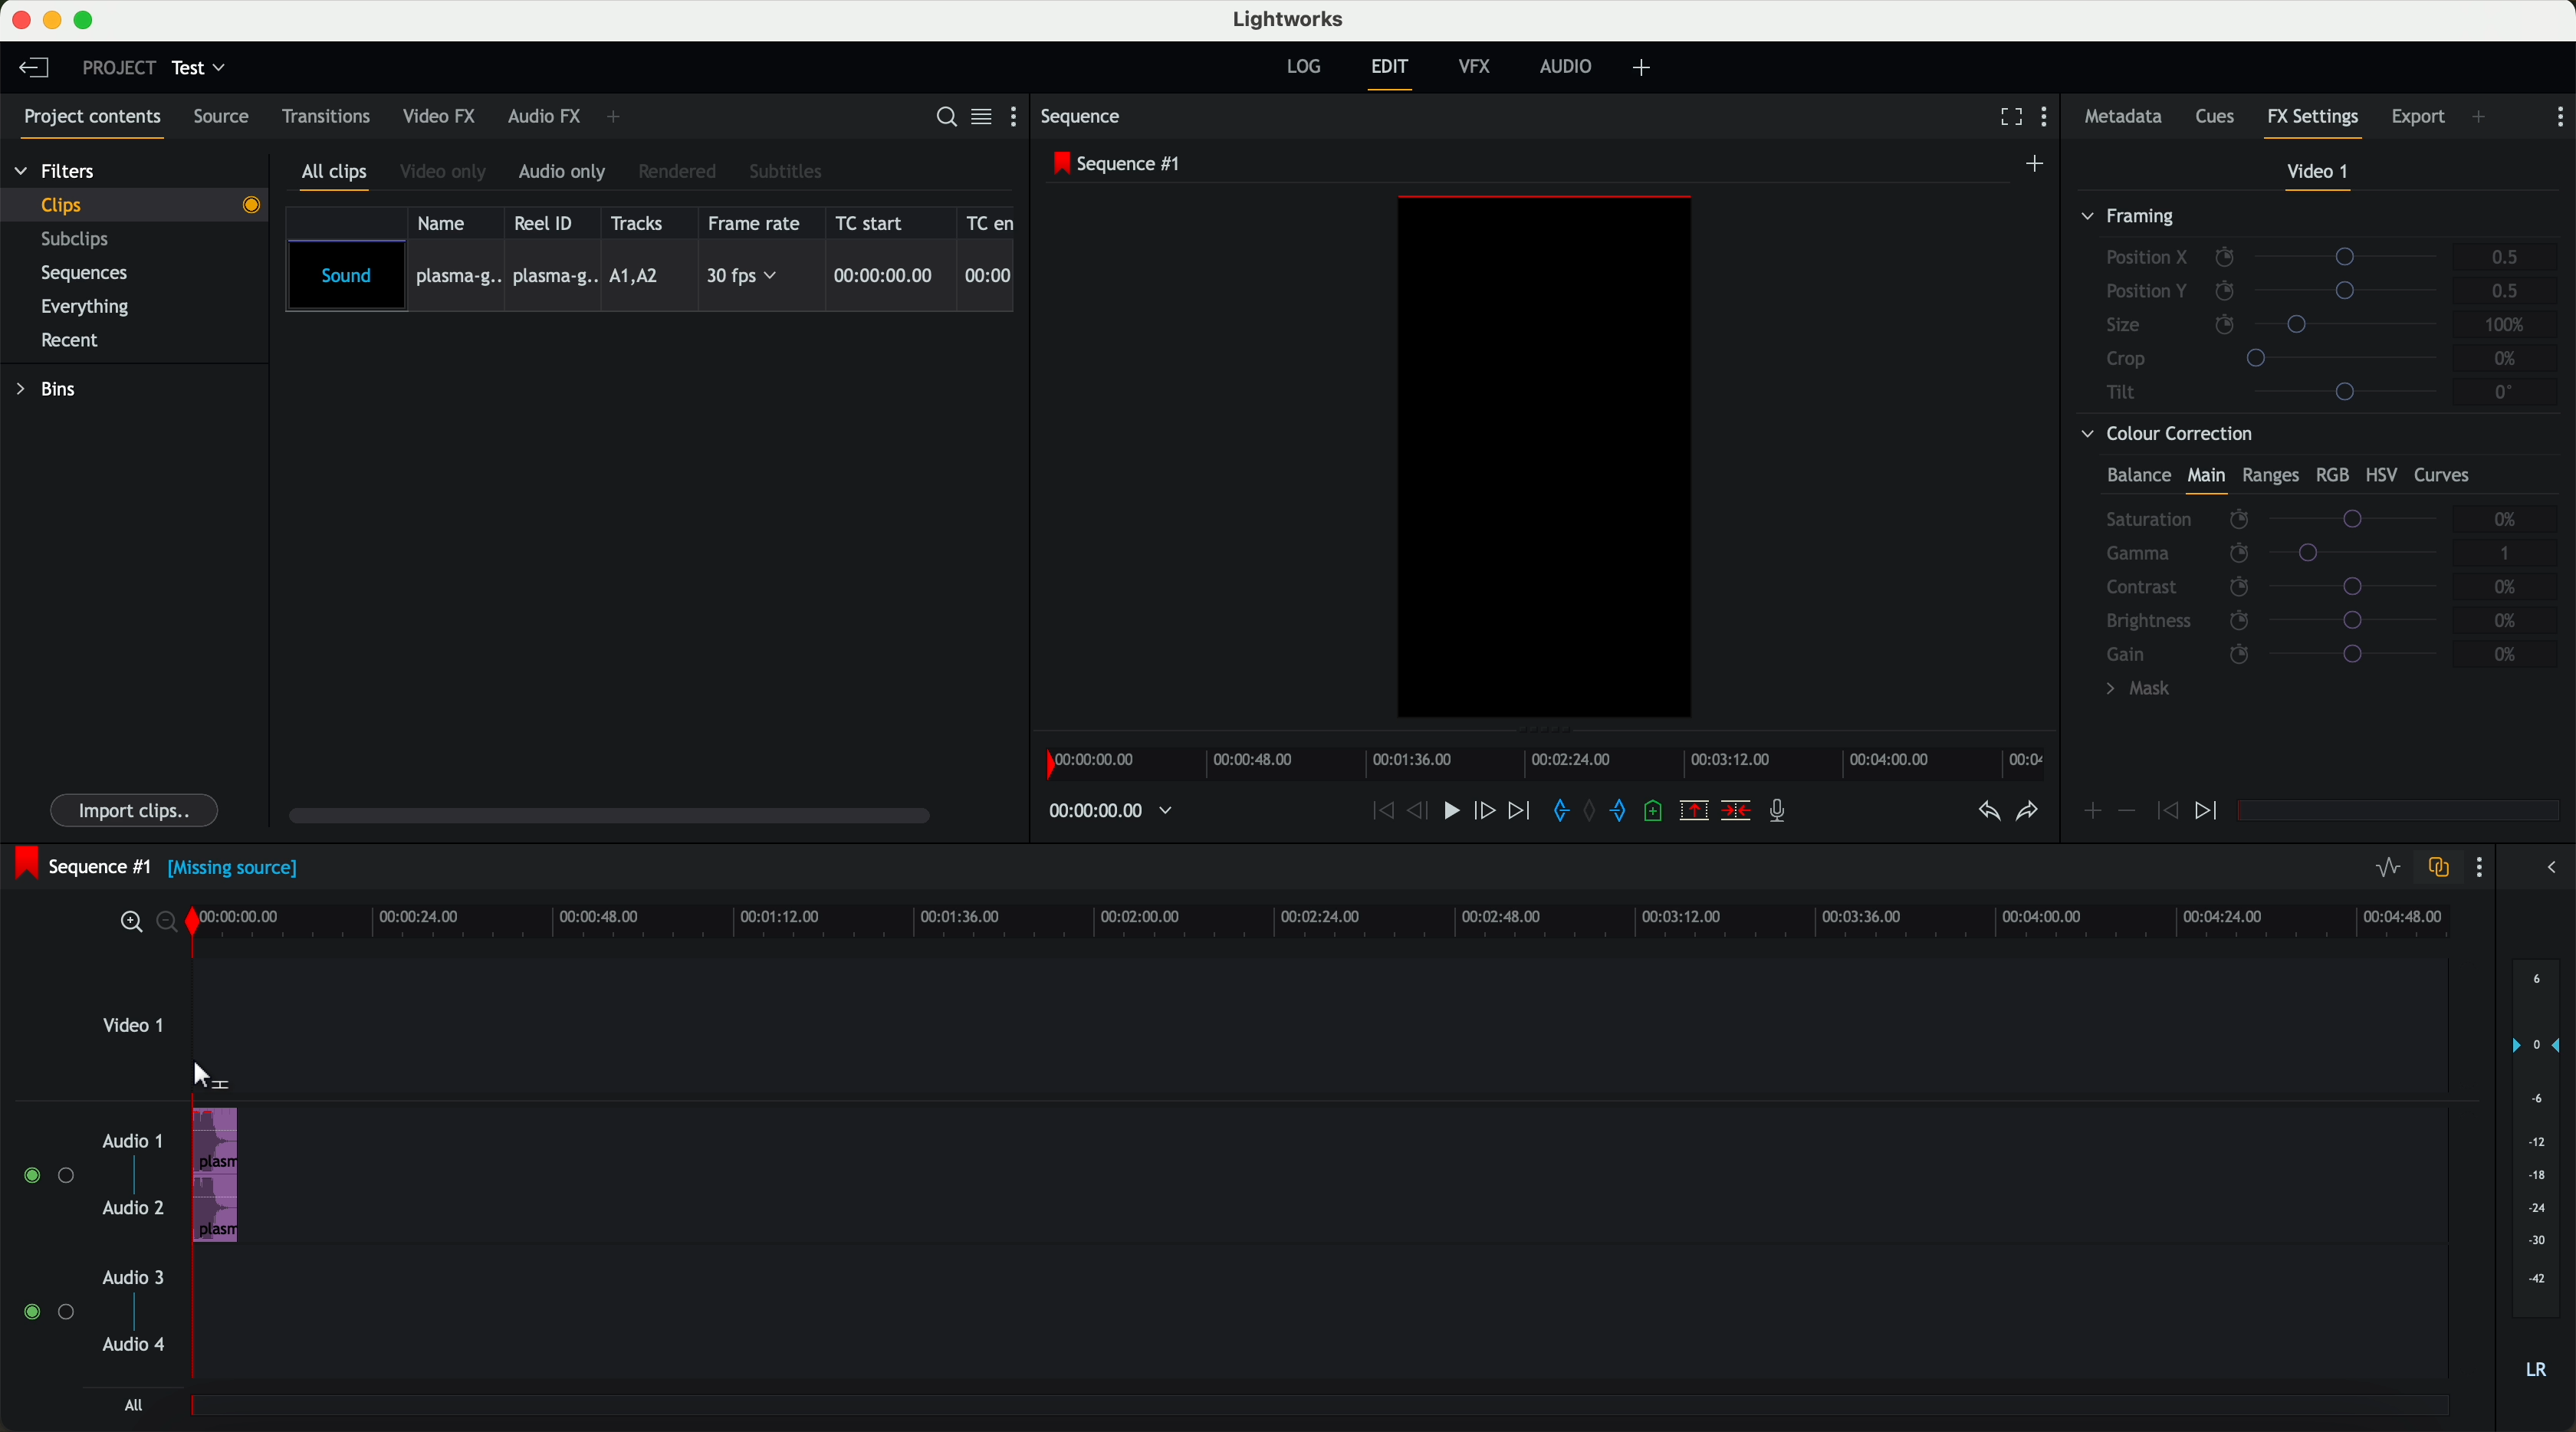 This screenshot has width=2576, height=1432. What do you see at coordinates (1292, 20) in the screenshot?
I see `lightworks` at bounding box center [1292, 20].